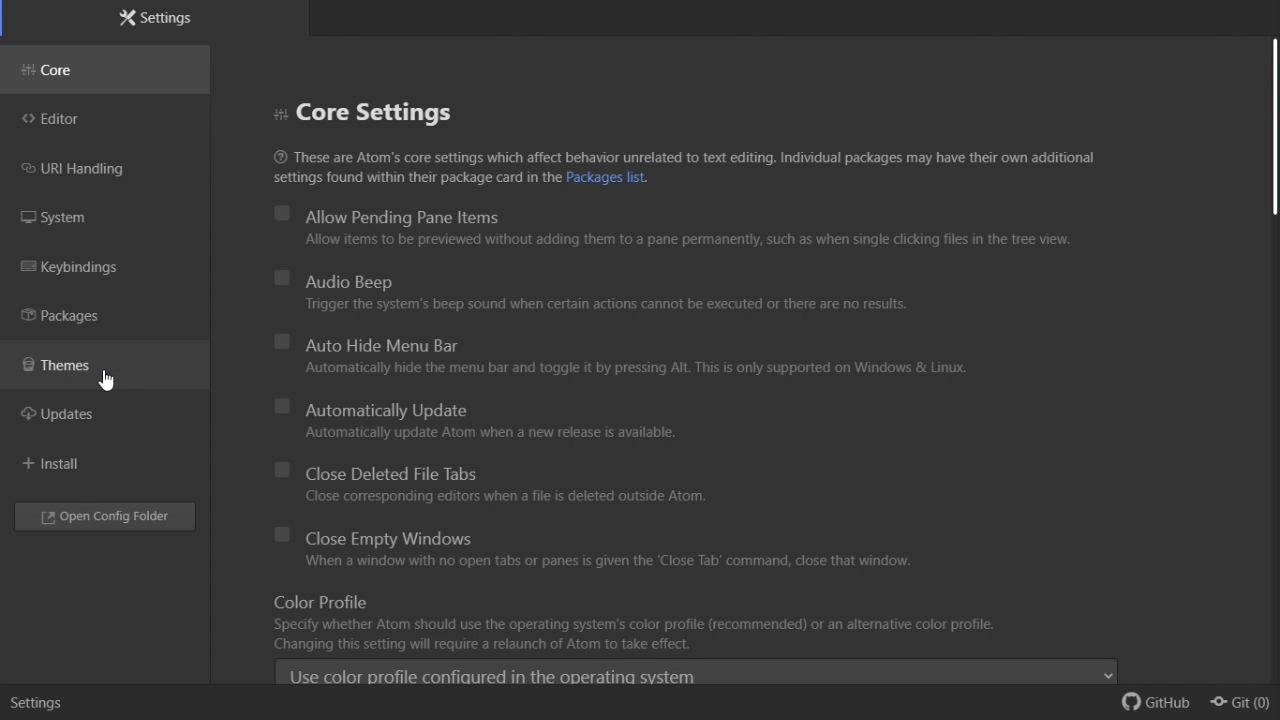  I want to click on Close empty Windows, so click(591, 545).